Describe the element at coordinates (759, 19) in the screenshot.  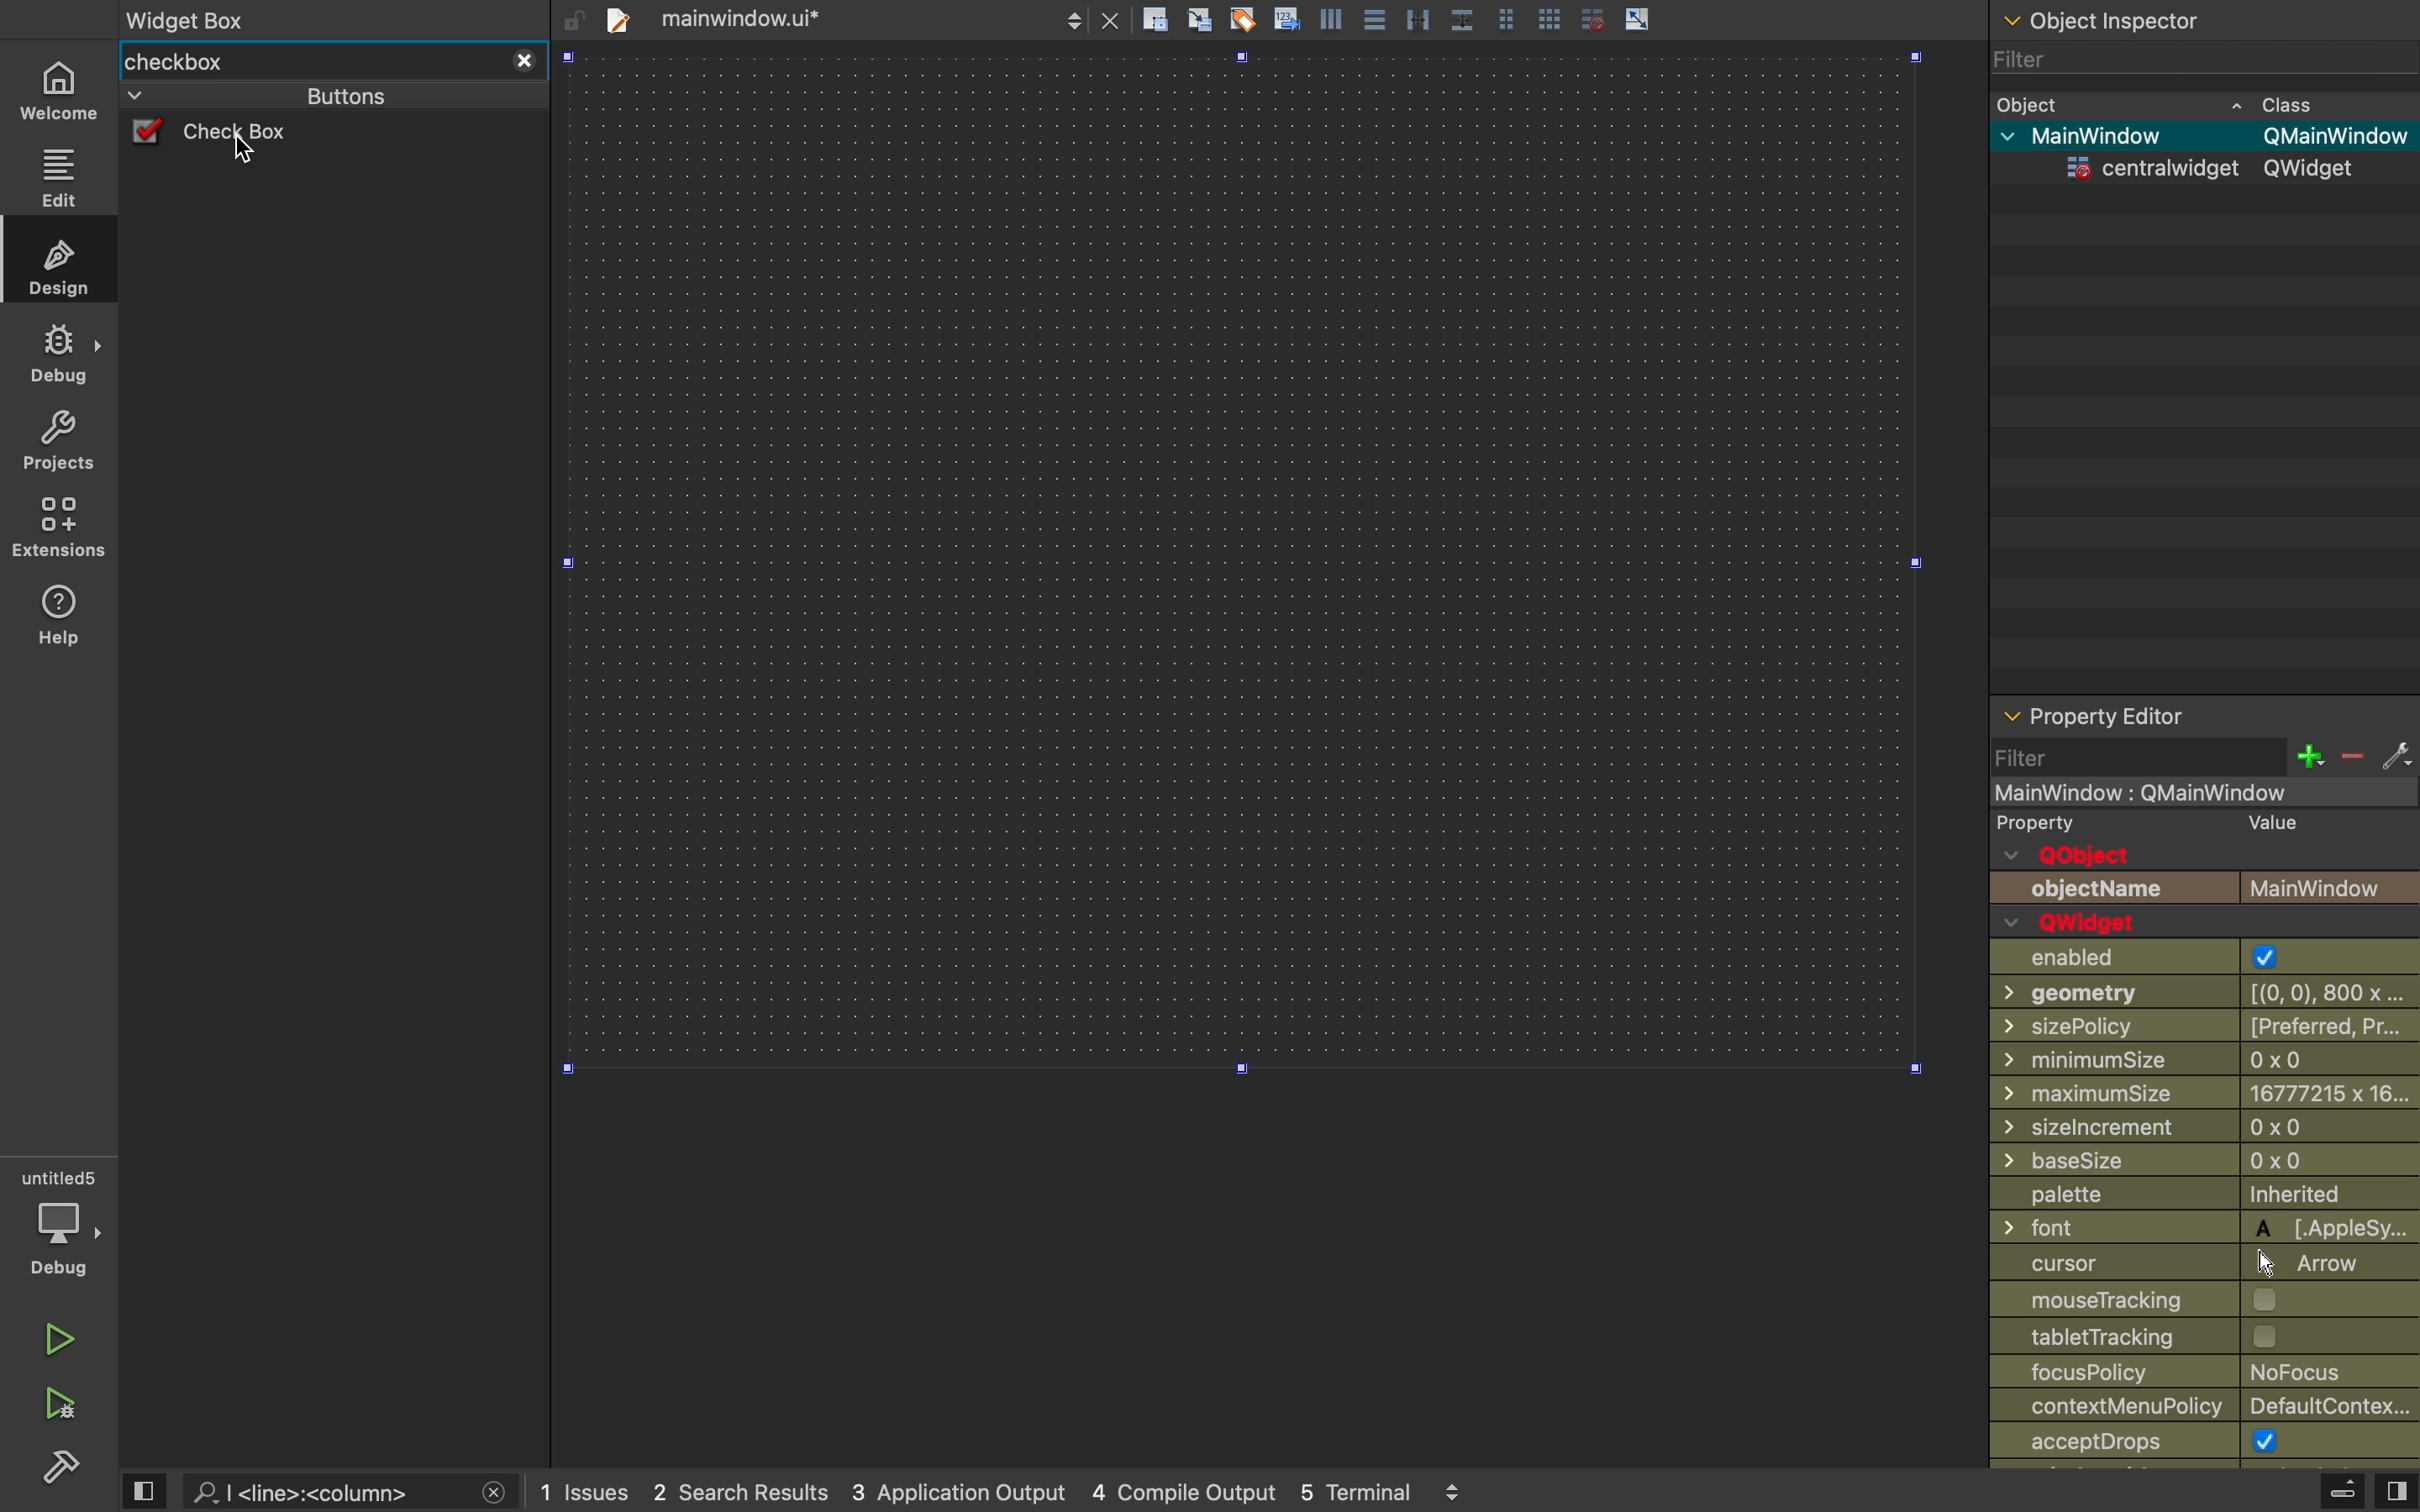
I see `file tab` at that location.